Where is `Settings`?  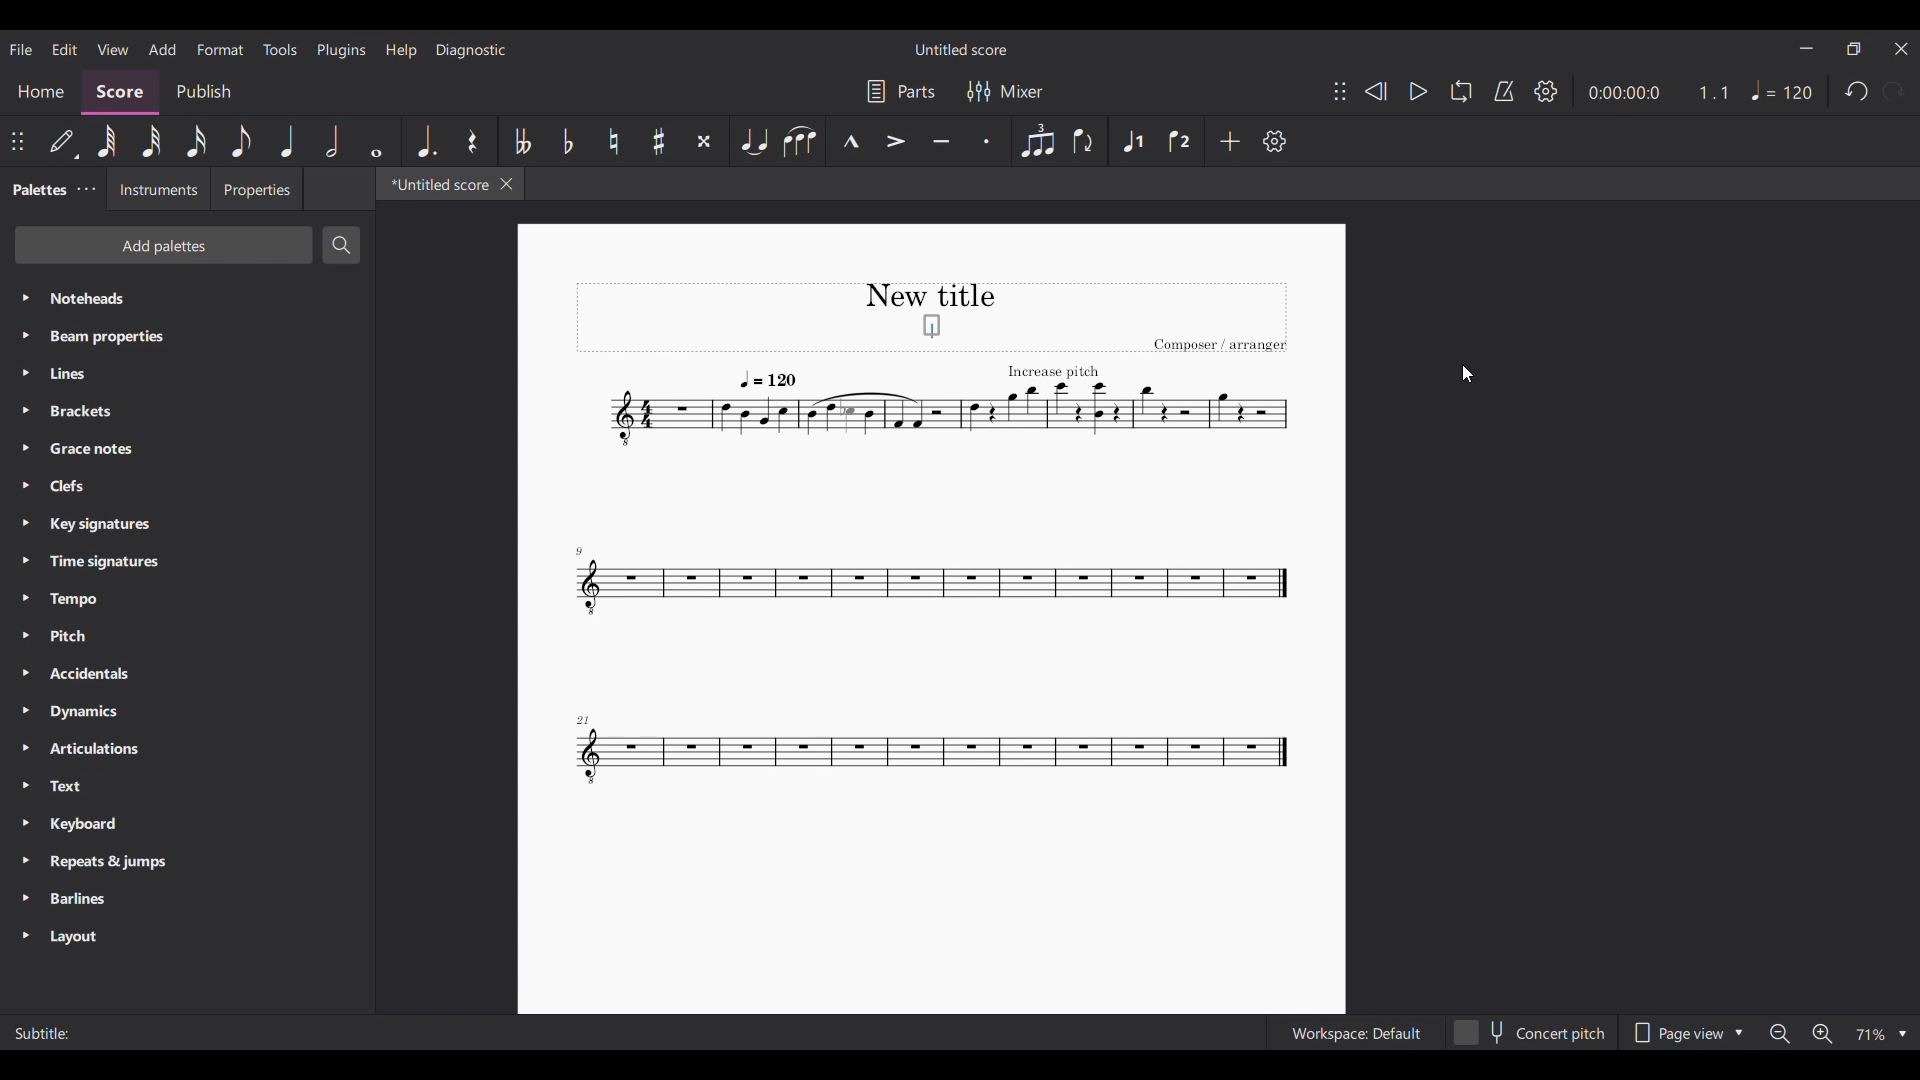 Settings is located at coordinates (1274, 141).